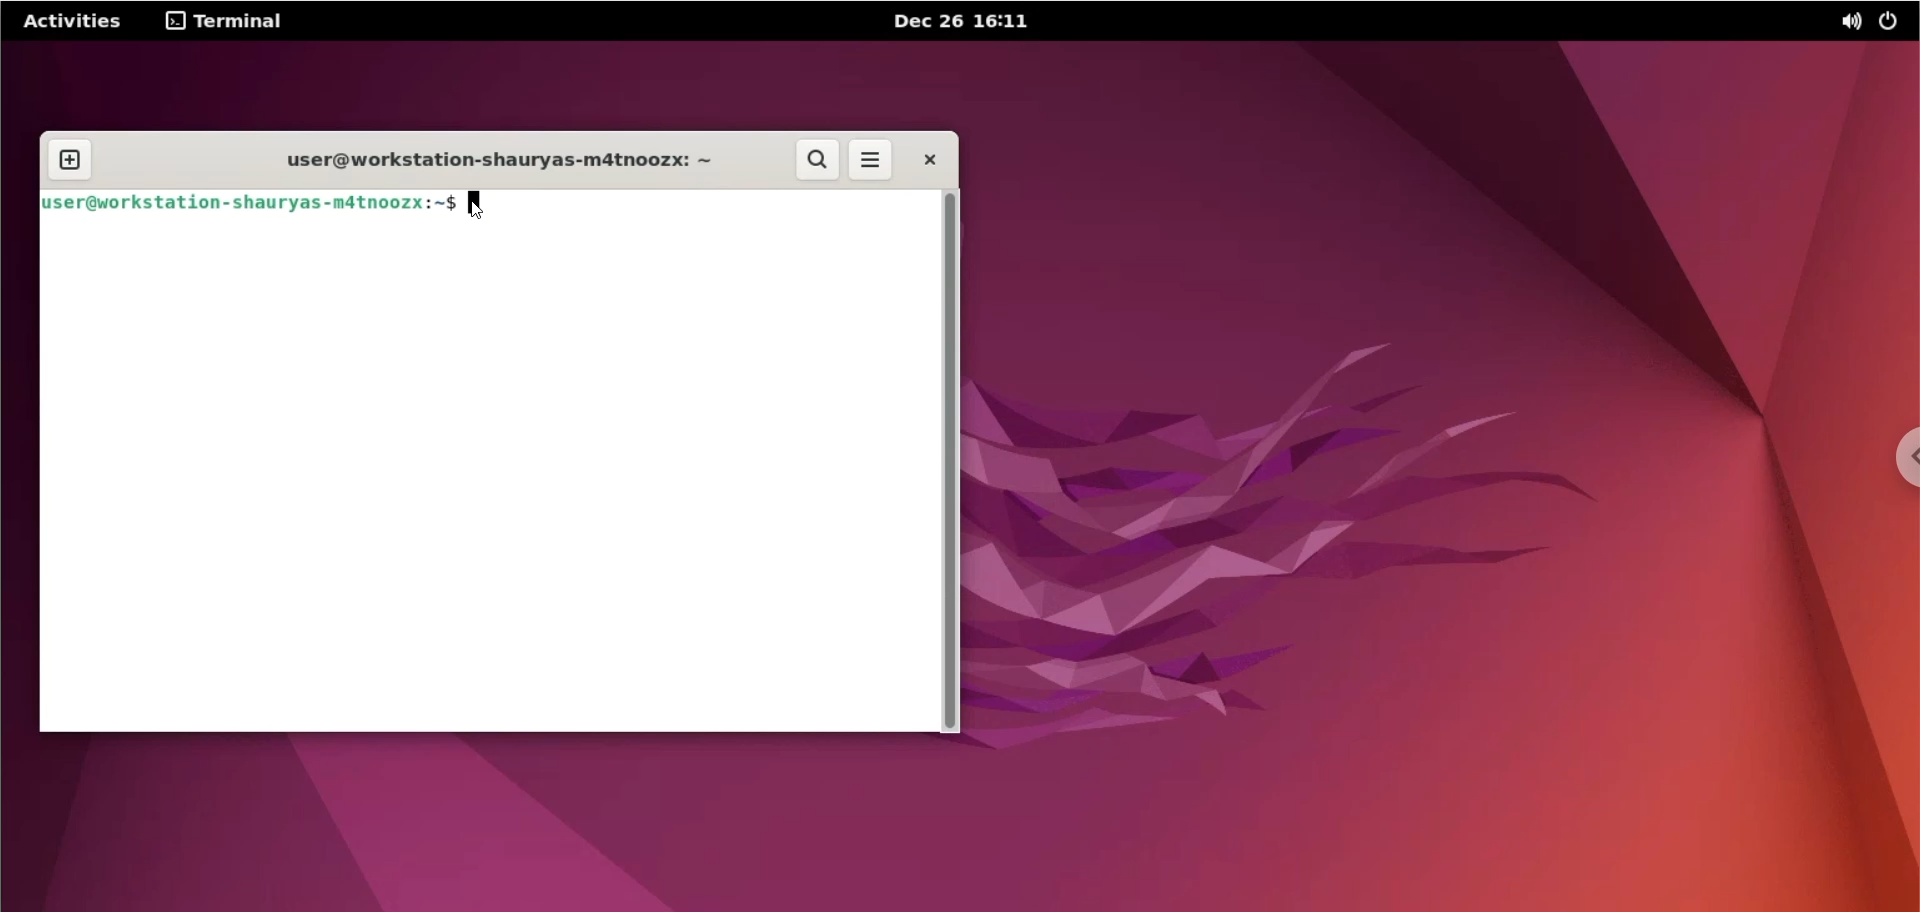  I want to click on power options, so click(1897, 22).